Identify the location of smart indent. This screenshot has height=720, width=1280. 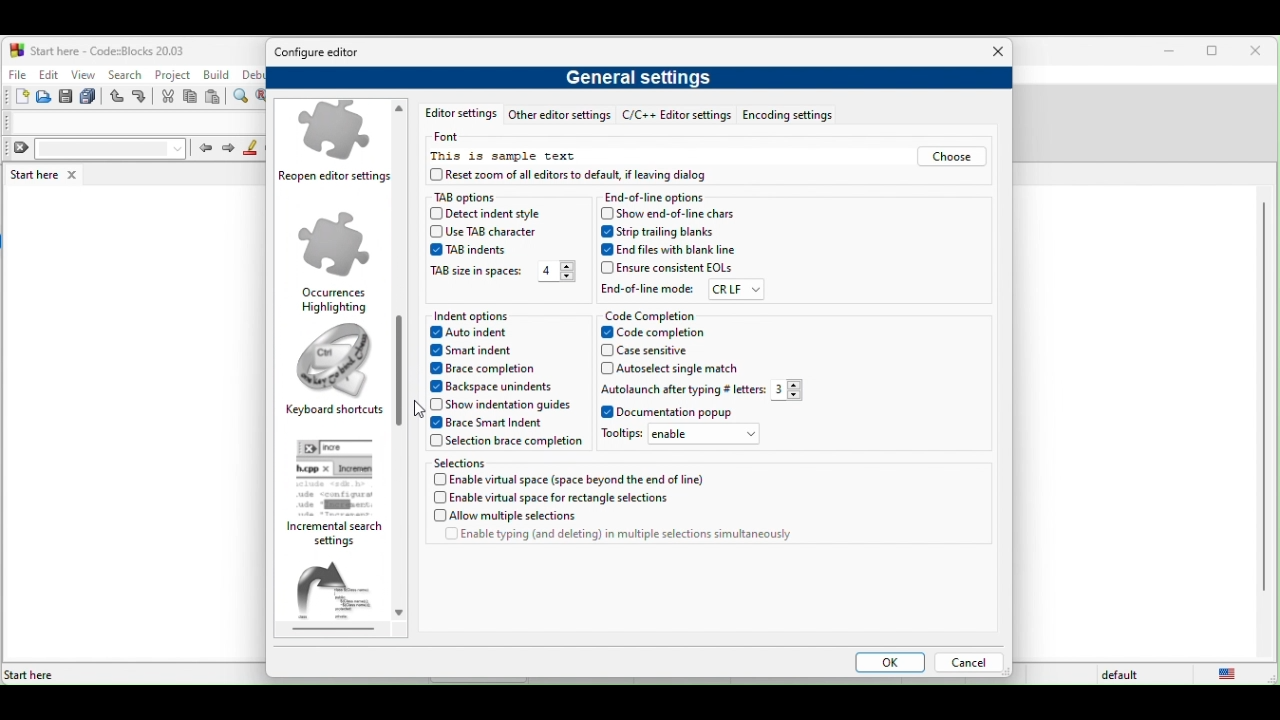
(480, 352).